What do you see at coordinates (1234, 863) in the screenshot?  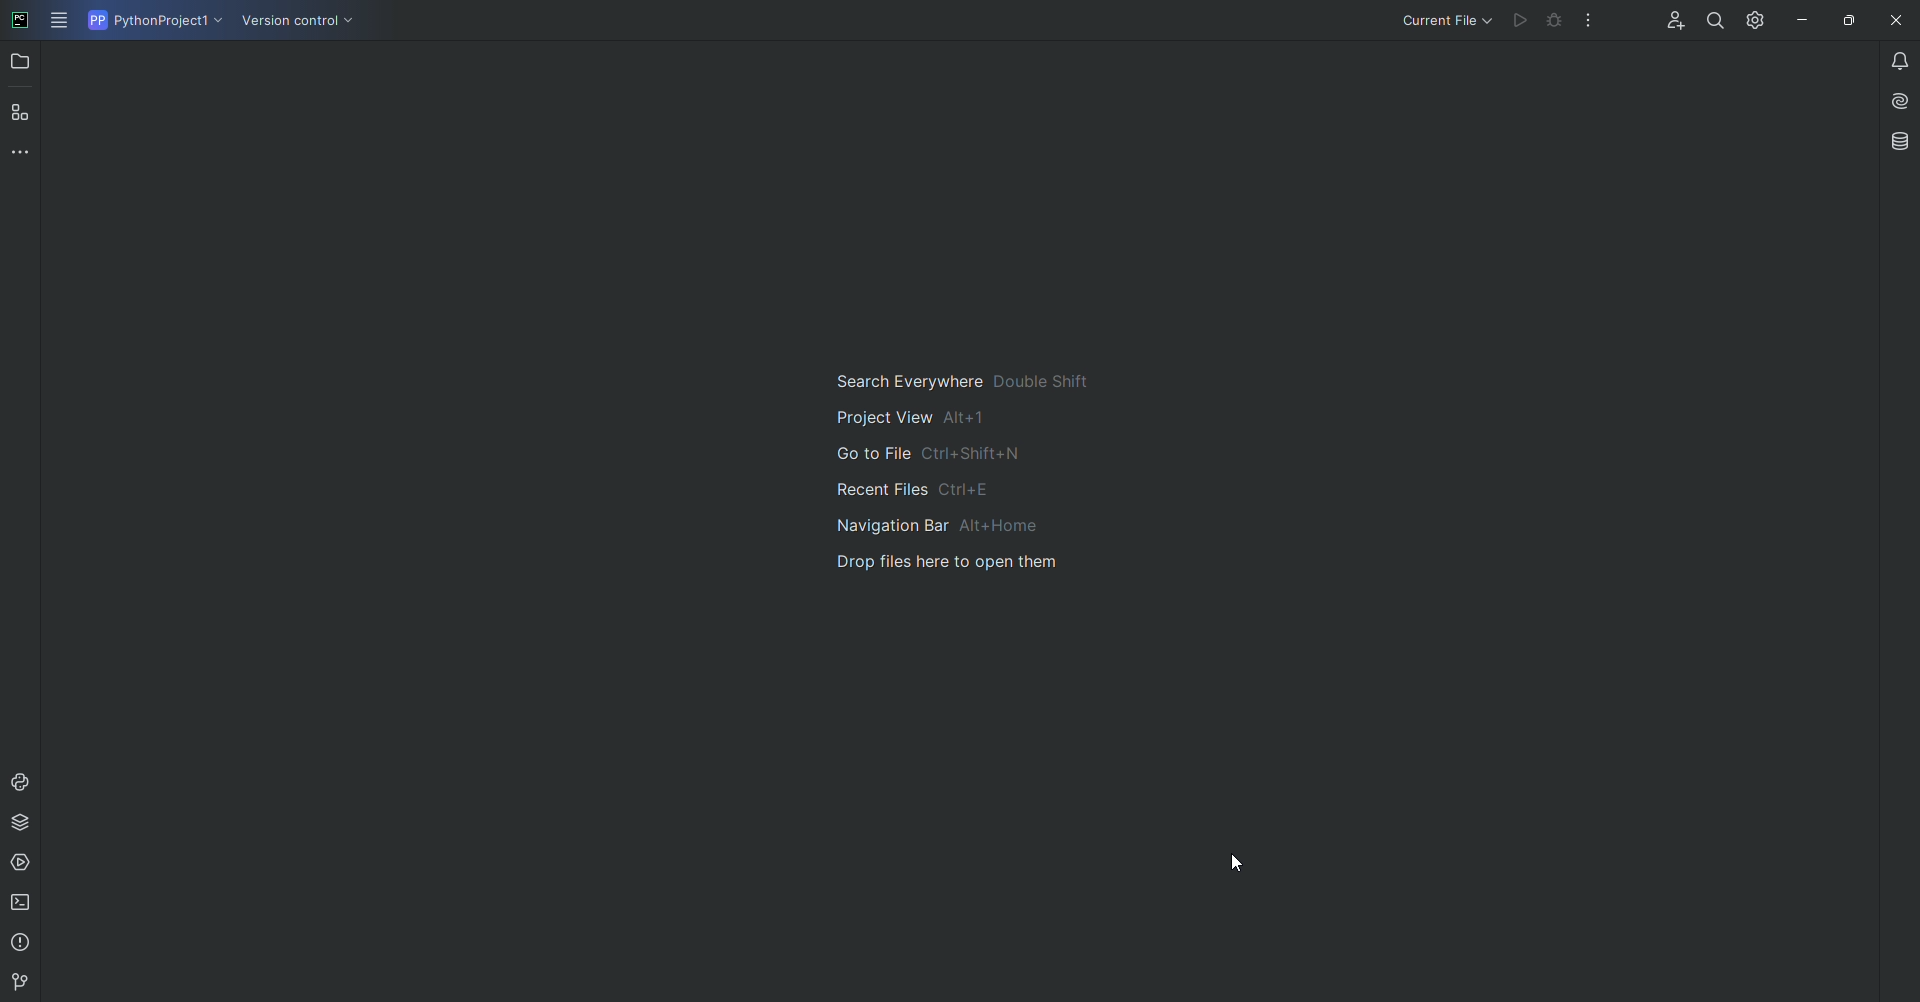 I see `Cursor` at bounding box center [1234, 863].